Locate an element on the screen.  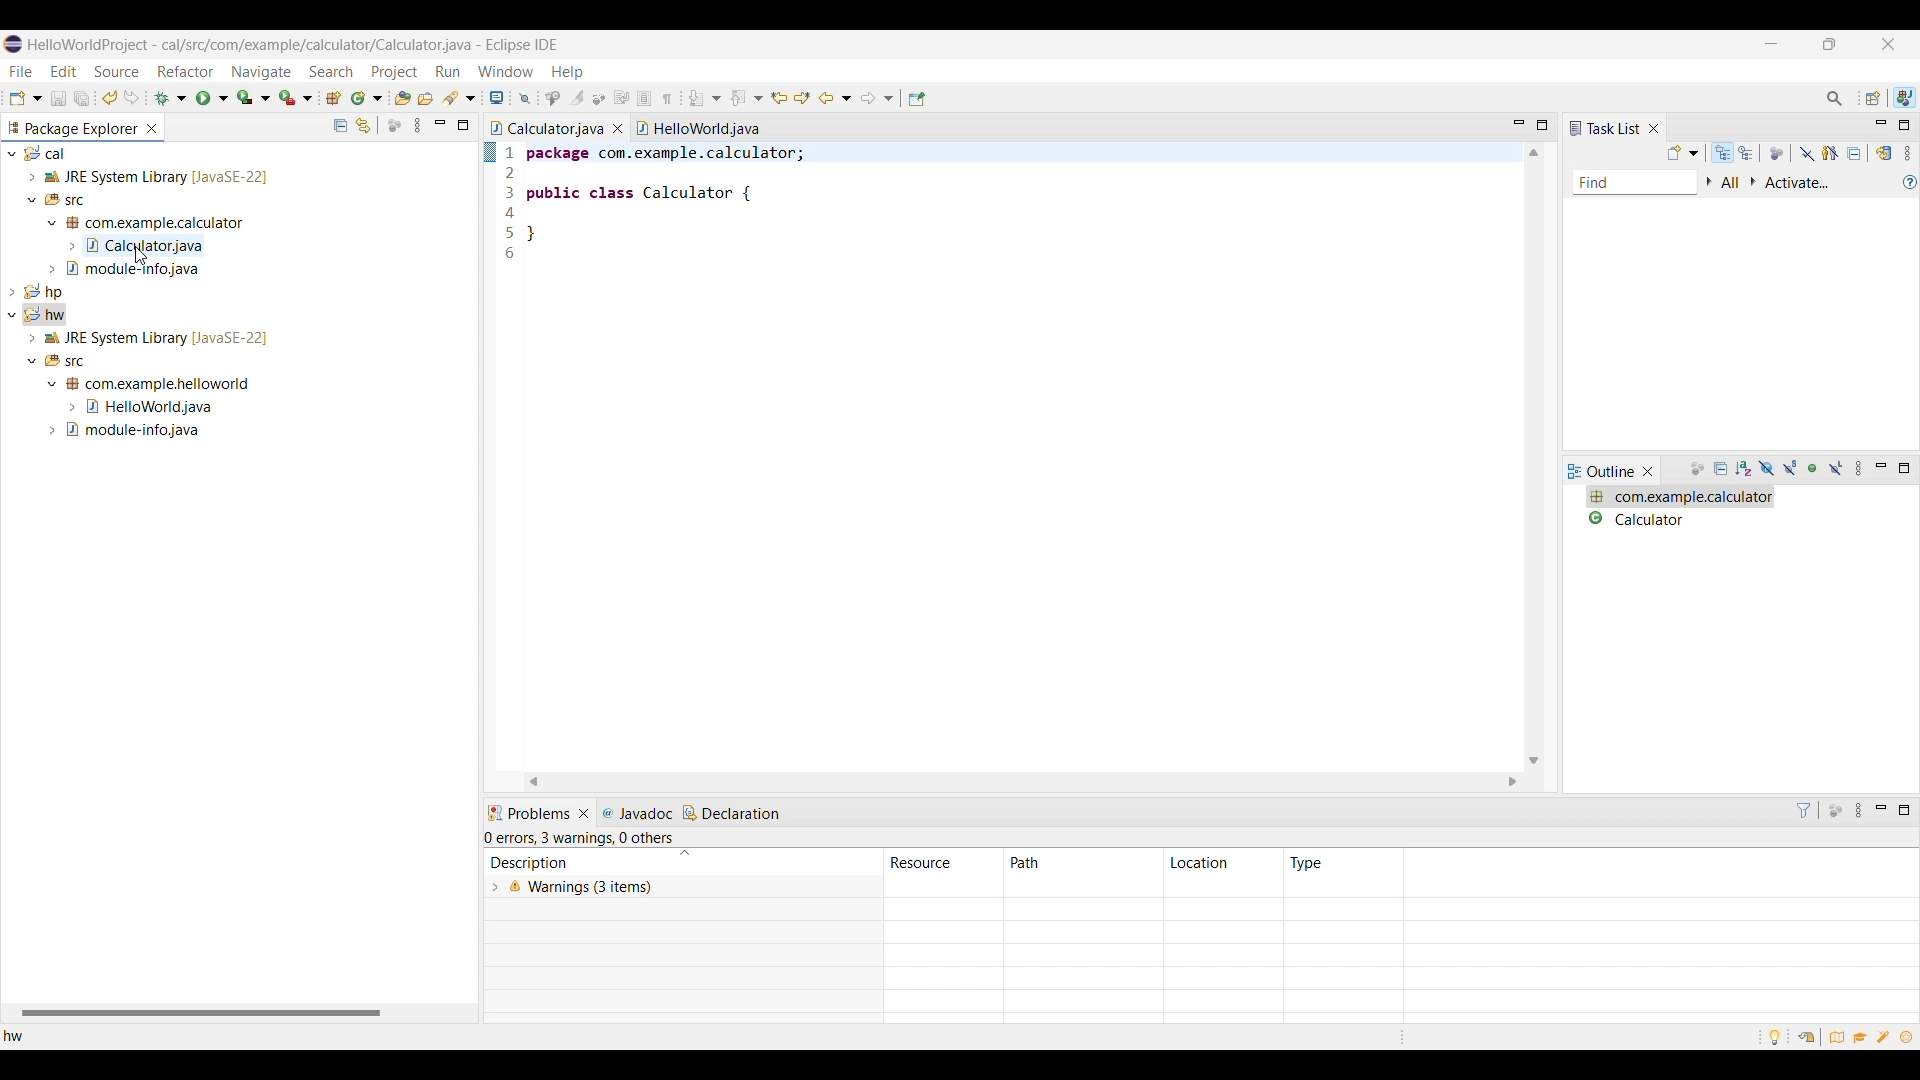
task list is located at coordinates (1605, 128).